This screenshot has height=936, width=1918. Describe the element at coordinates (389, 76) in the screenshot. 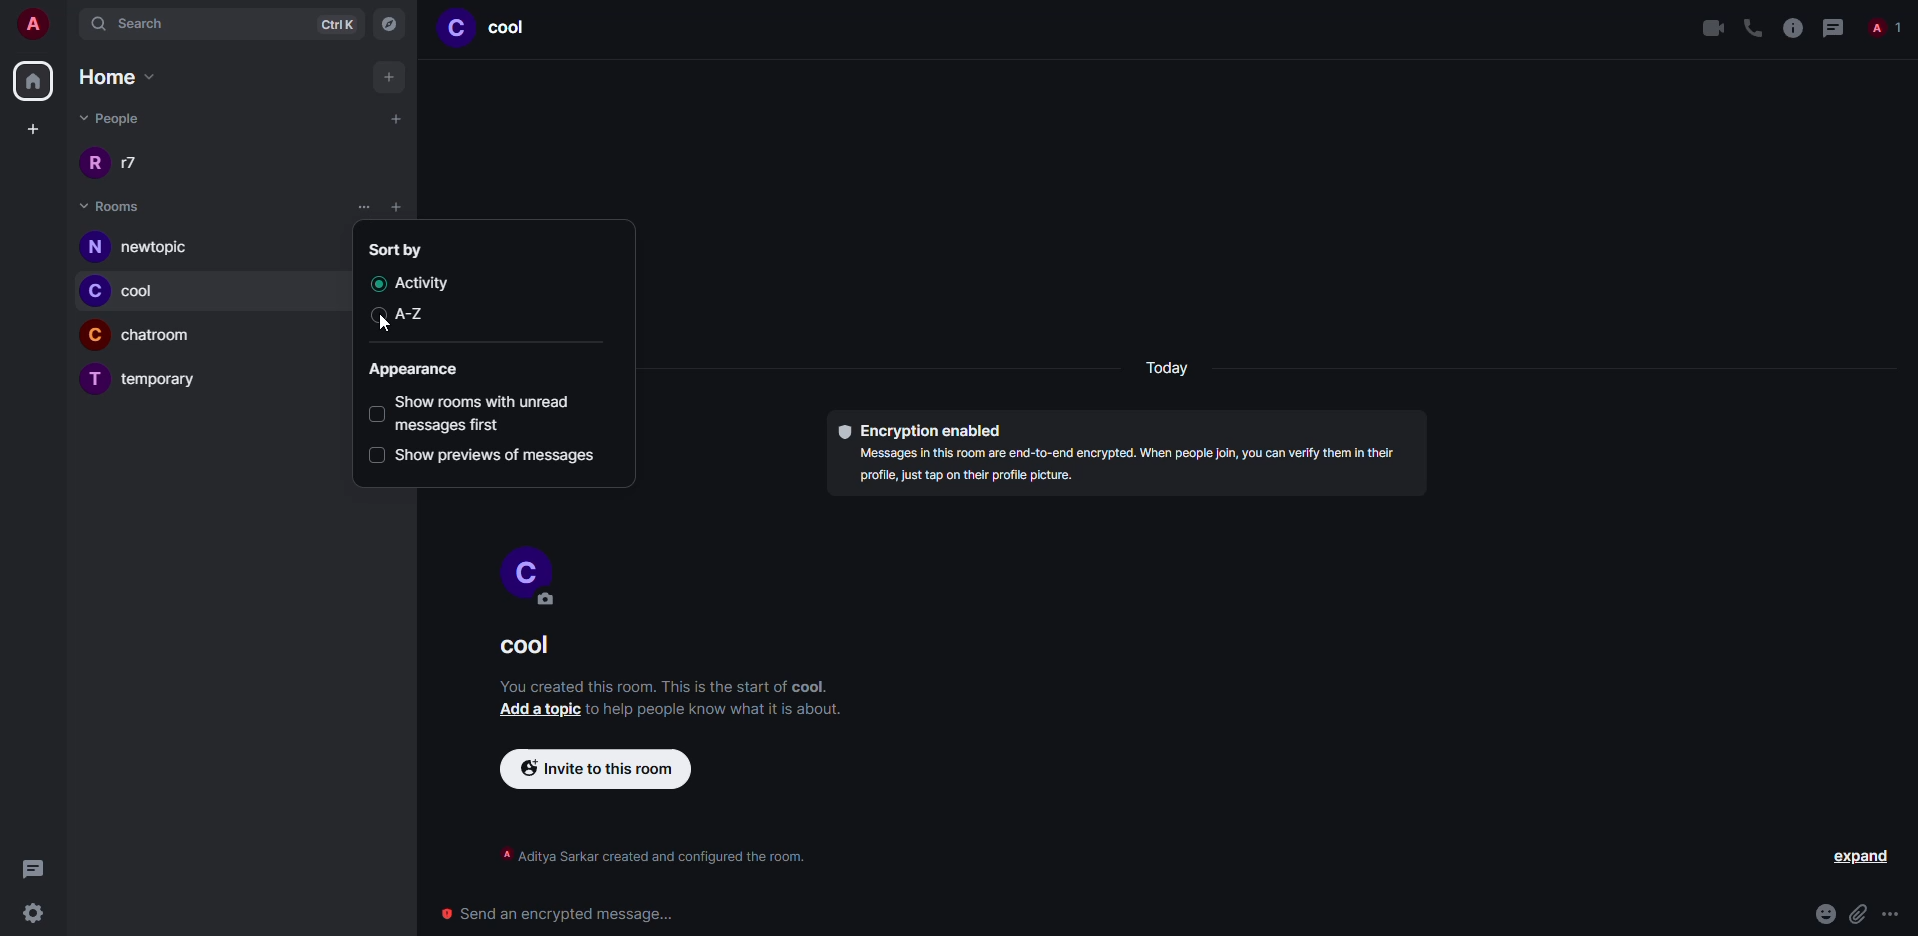

I see `add` at that location.